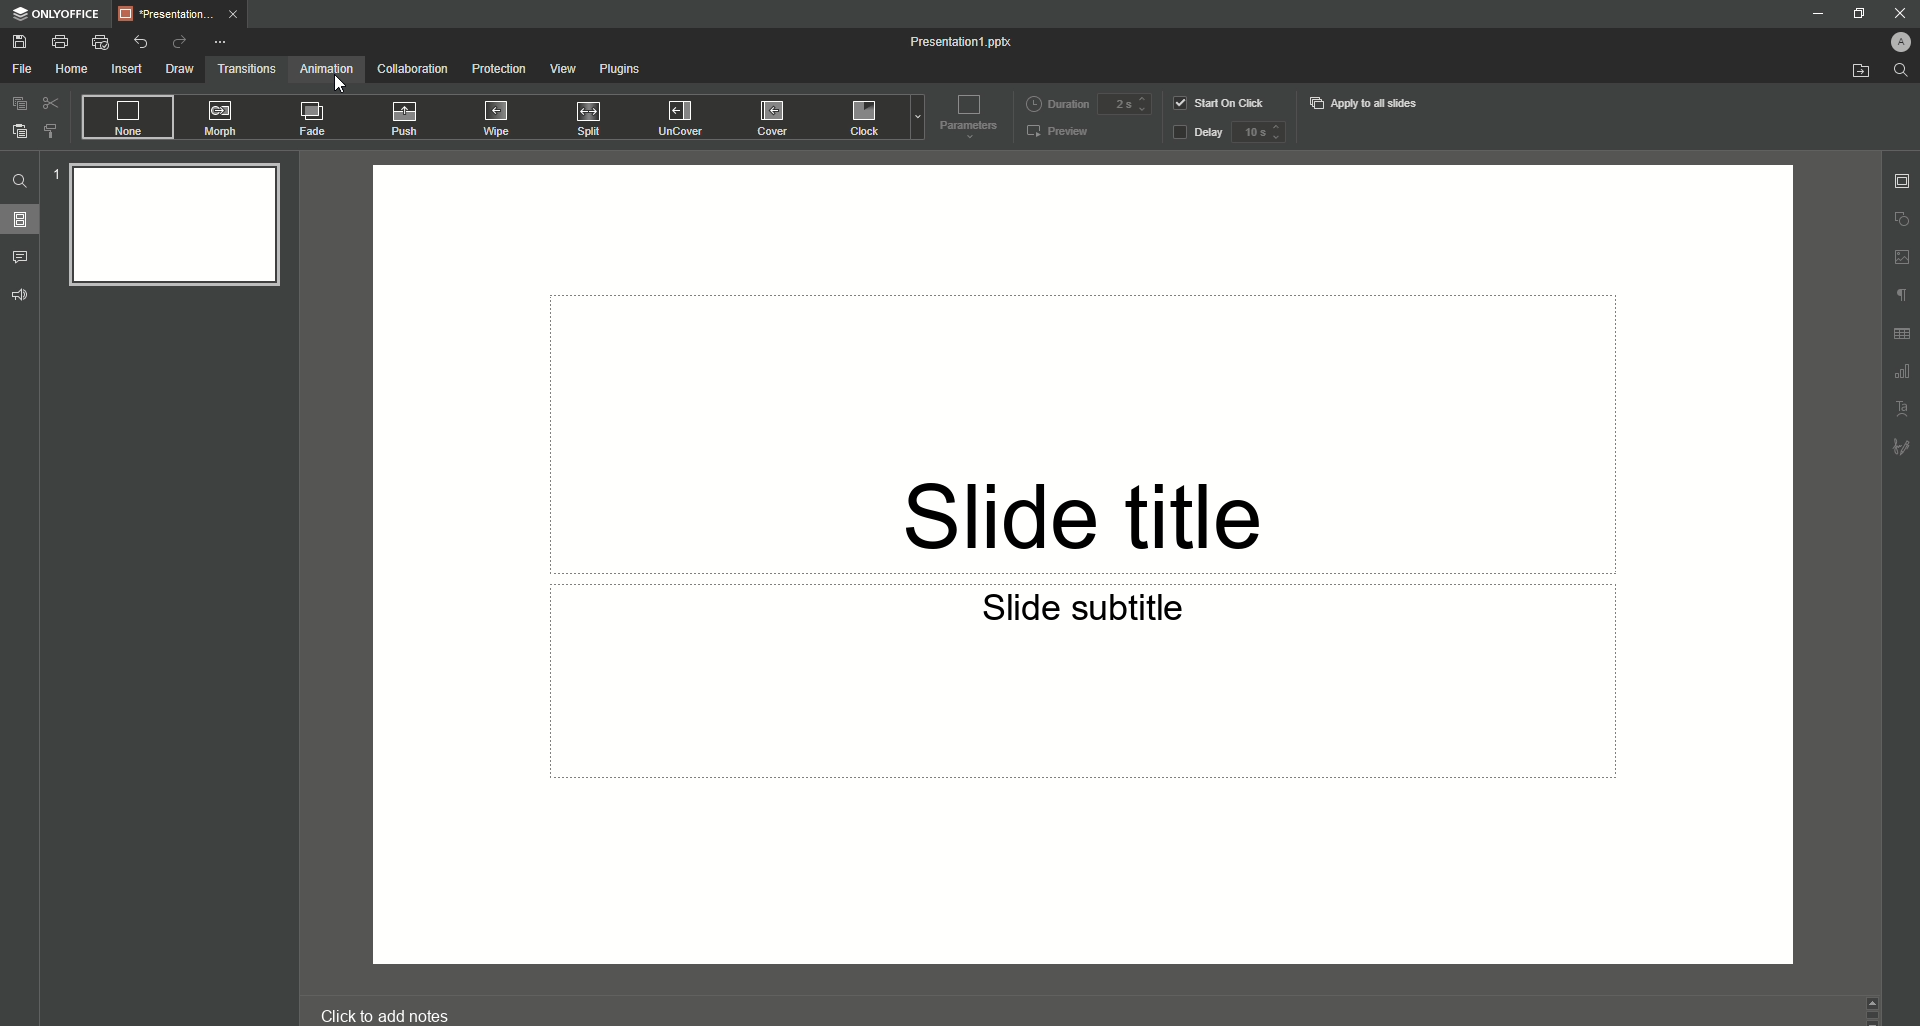 This screenshot has width=1920, height=1026. Describe the element at coordinates (314, 119) in the screenshot. I see `Fade` at that location.